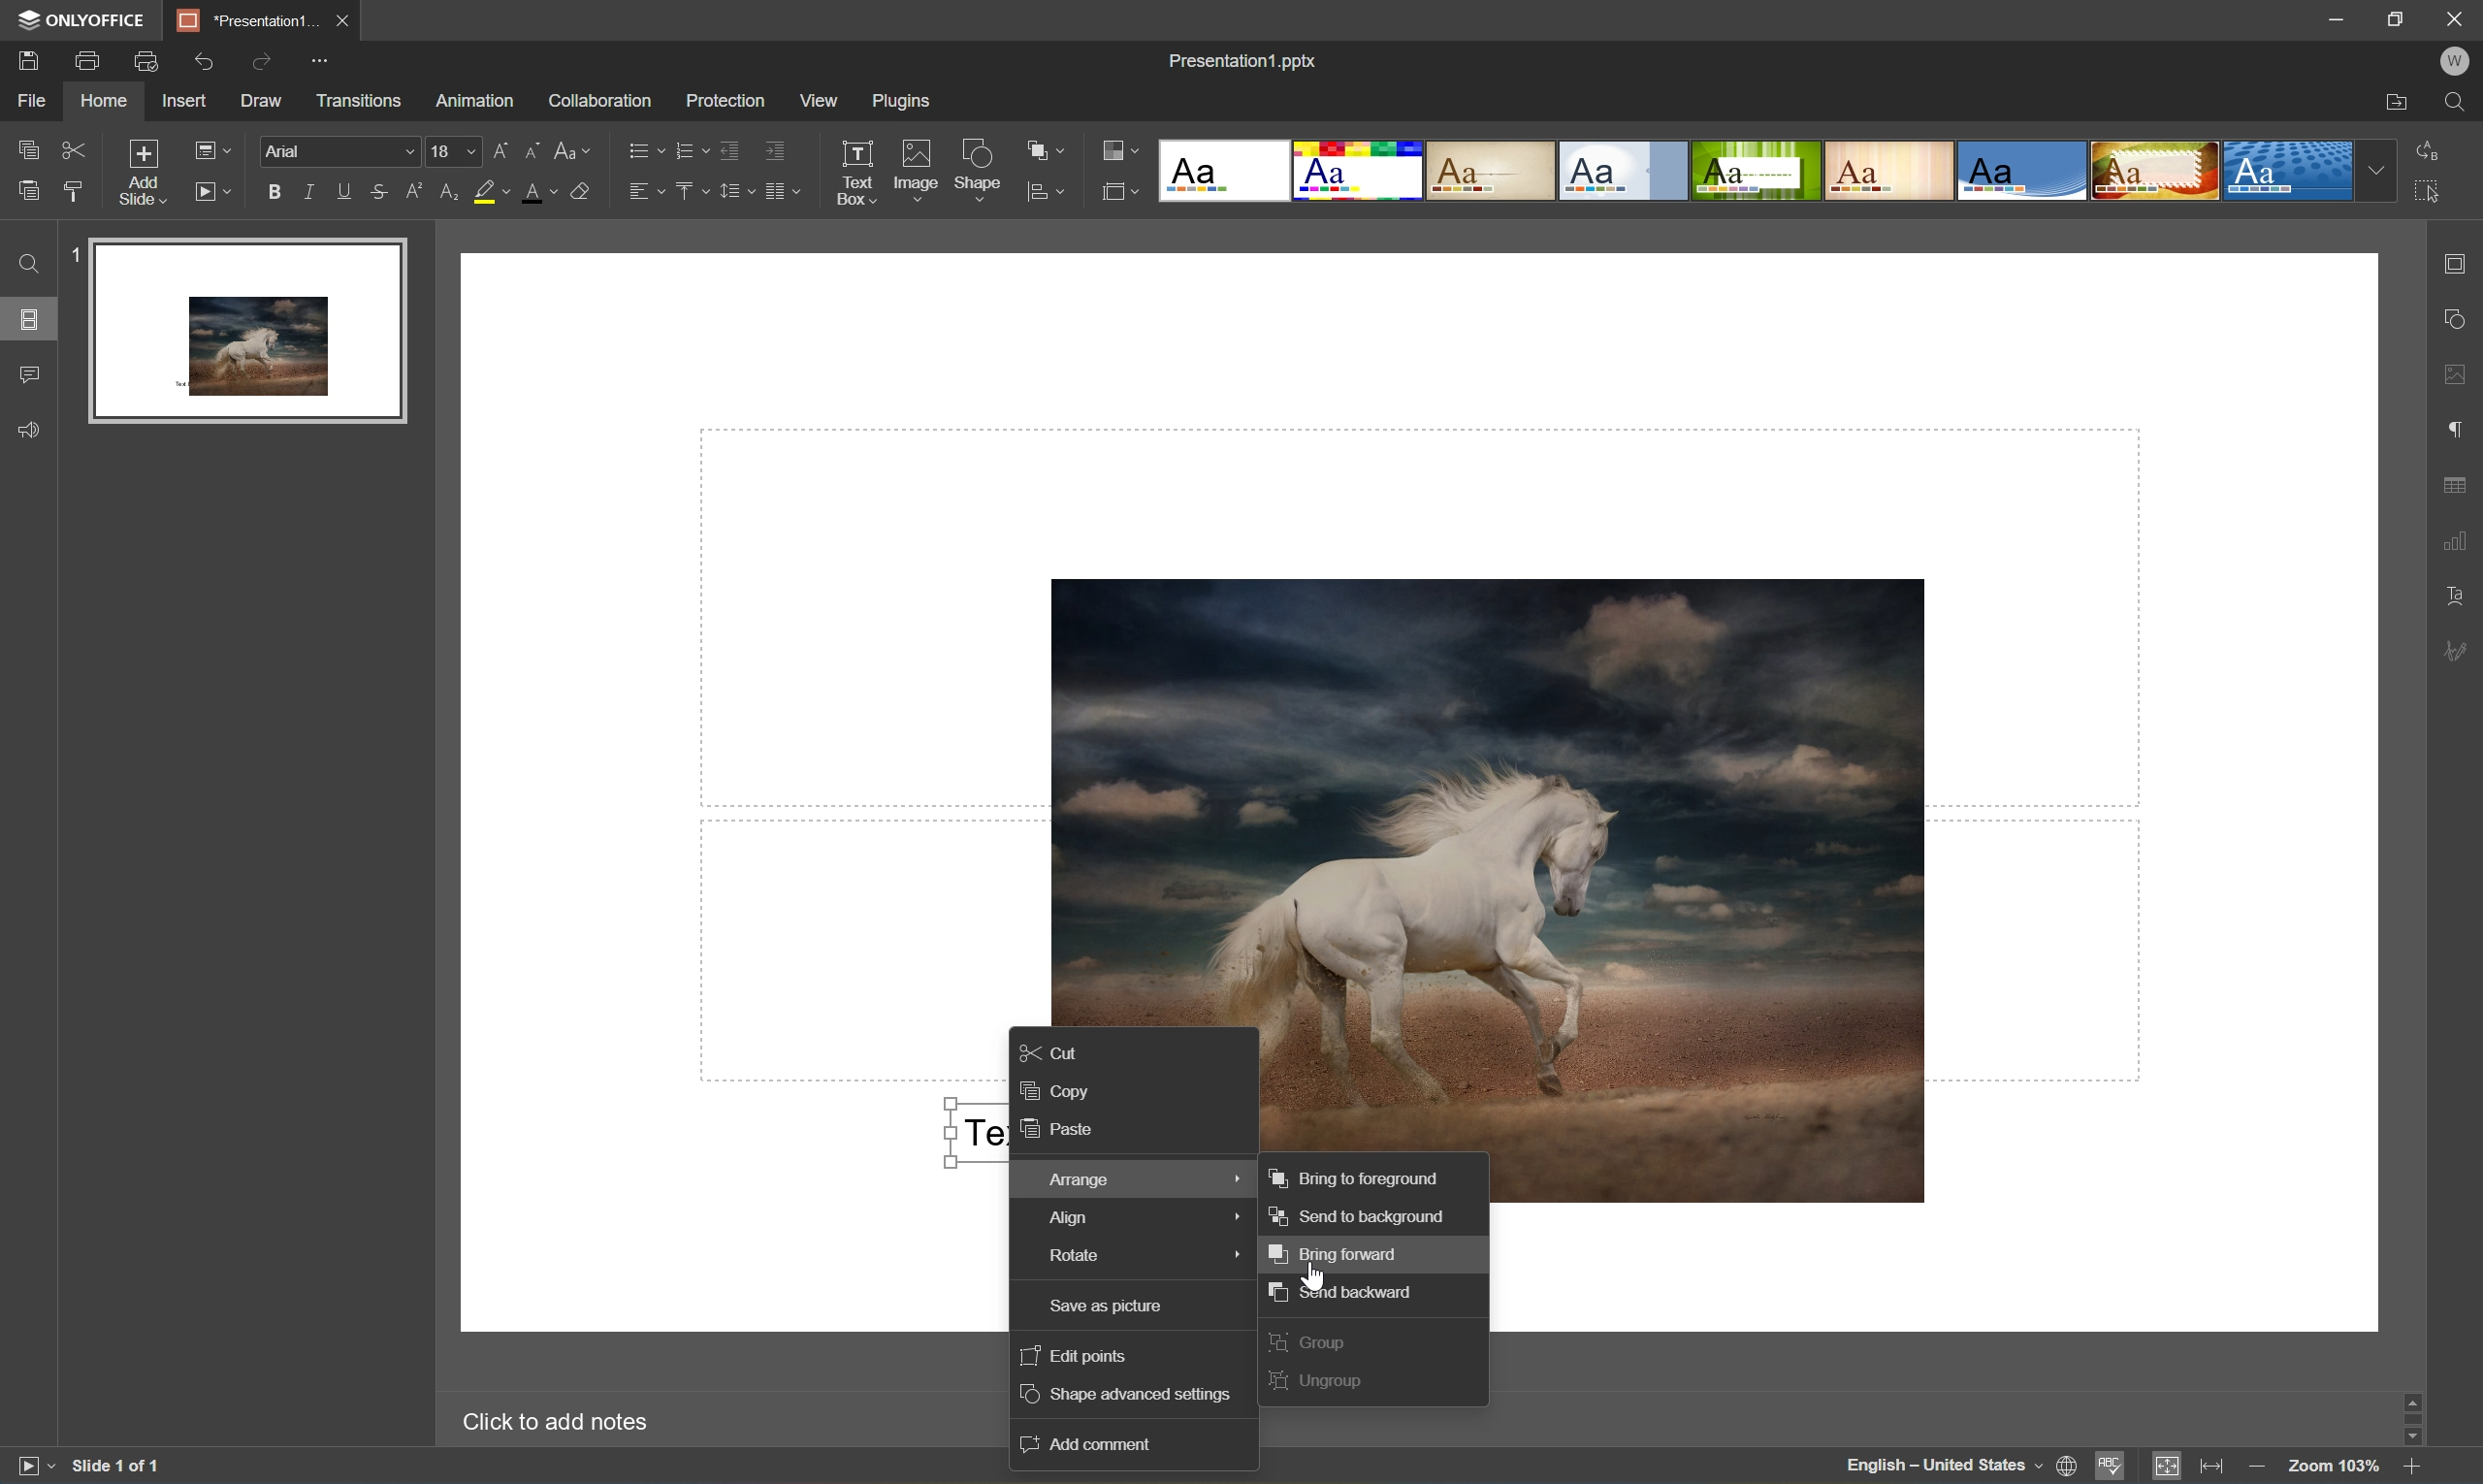 The height and width of the screenshot is (1484, 2483). I want to click on Official, so click(1625, 170).